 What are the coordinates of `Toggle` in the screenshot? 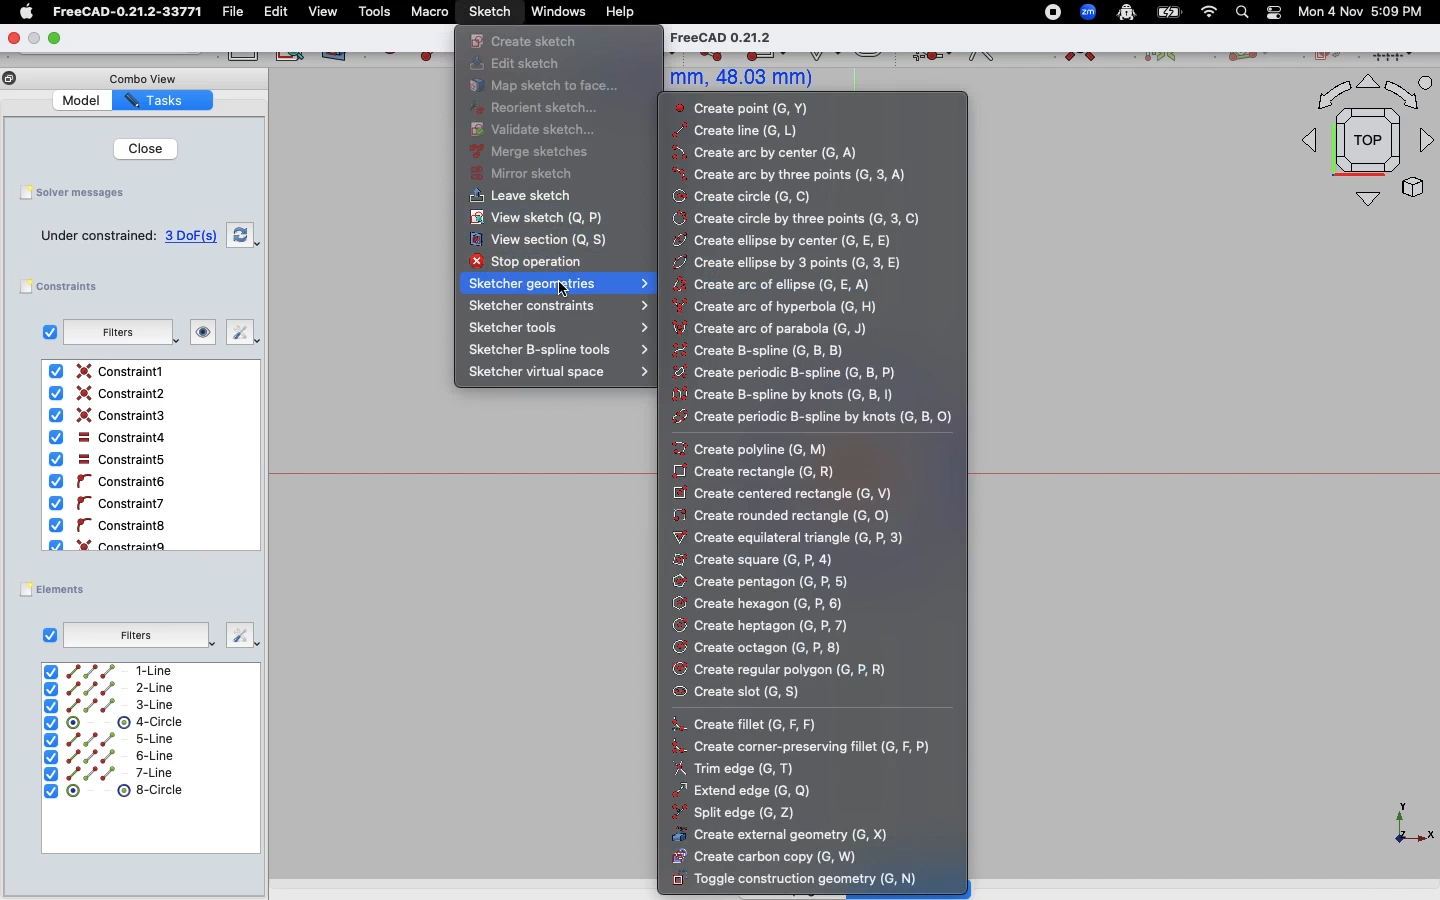 It's located at (1274, 12).